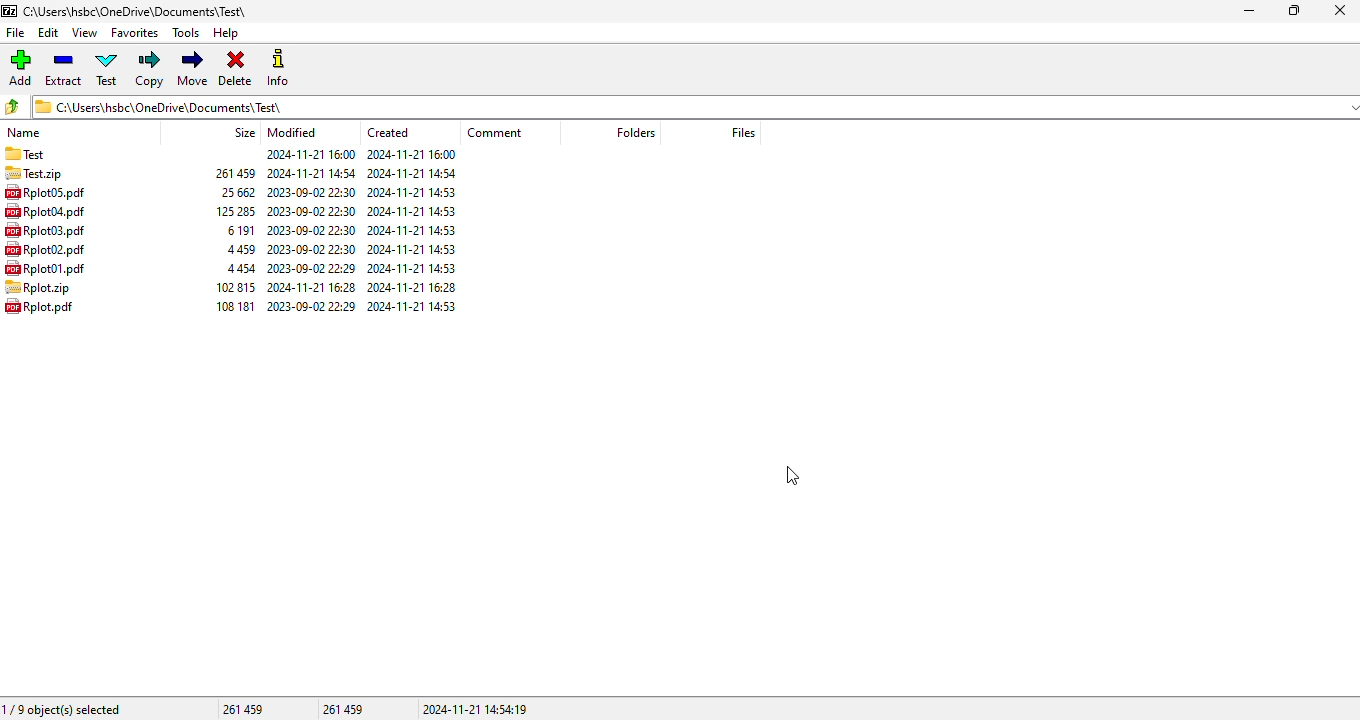 The image size is (1360, 720). What do you see at coordinates (413, 230) in the screenshot?
I see `created date & time` at bounding box center [413, 230].